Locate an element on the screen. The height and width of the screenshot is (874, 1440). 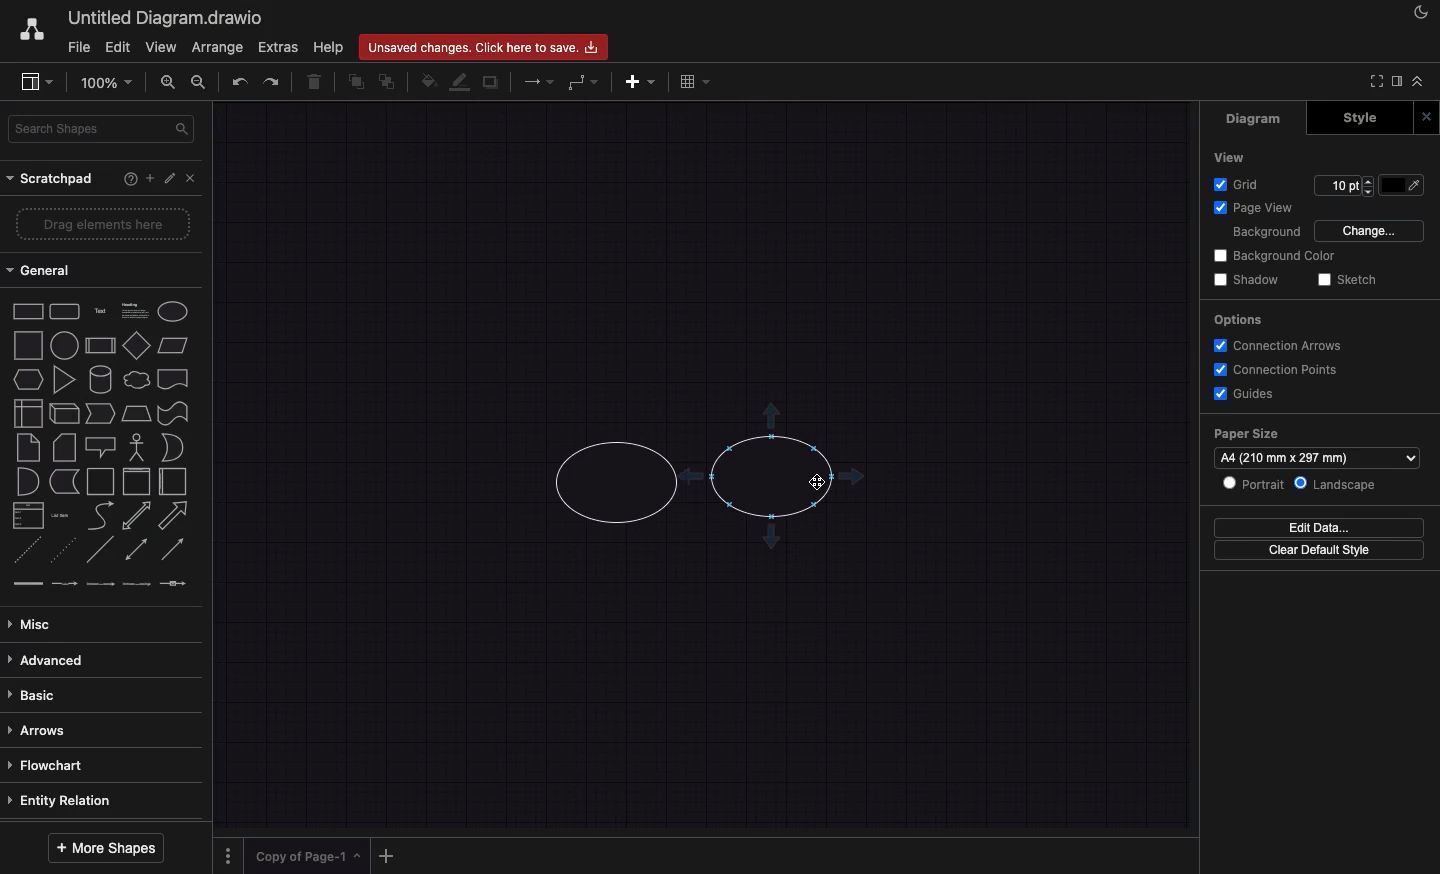
scroll is located at coordinates (105, 821).